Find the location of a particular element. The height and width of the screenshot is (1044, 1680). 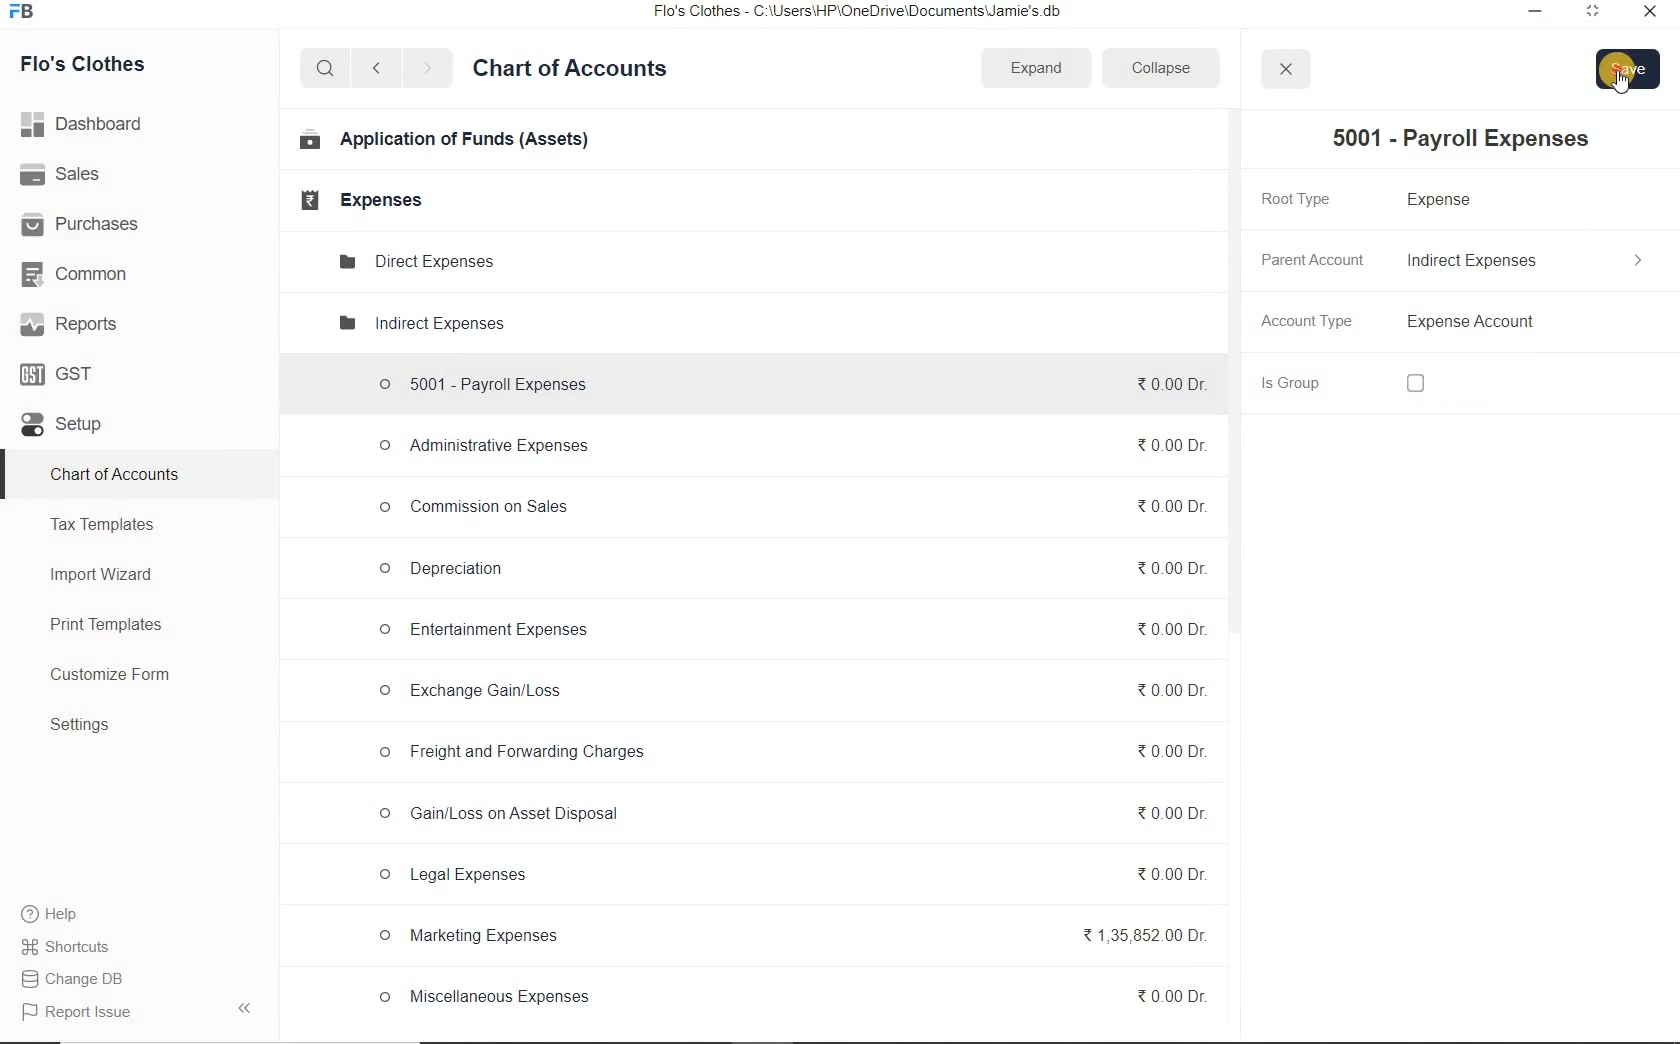

Dashboard is located at coordinates (86, 122).